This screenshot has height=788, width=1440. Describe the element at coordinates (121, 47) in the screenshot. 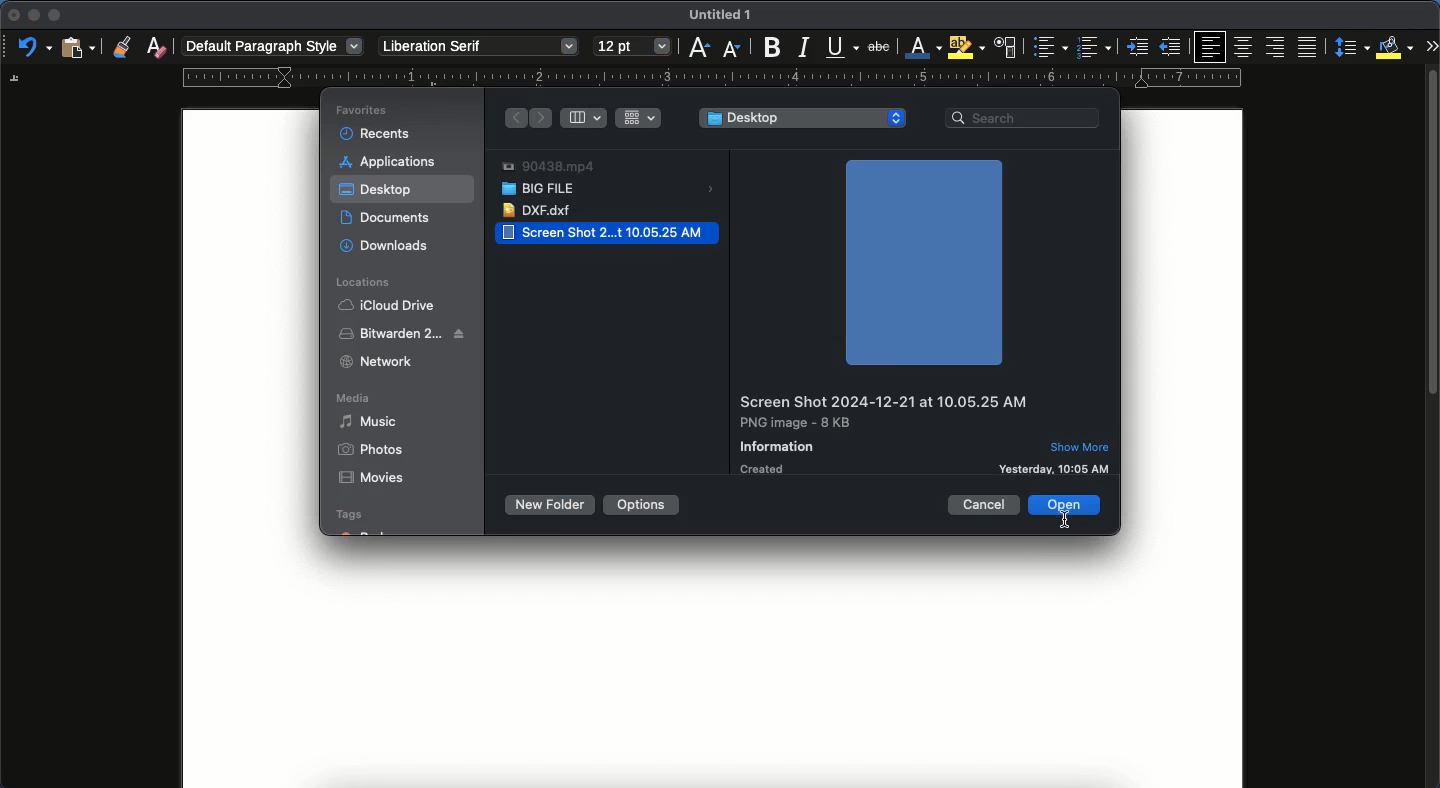

I see `clone formatting` at that location.